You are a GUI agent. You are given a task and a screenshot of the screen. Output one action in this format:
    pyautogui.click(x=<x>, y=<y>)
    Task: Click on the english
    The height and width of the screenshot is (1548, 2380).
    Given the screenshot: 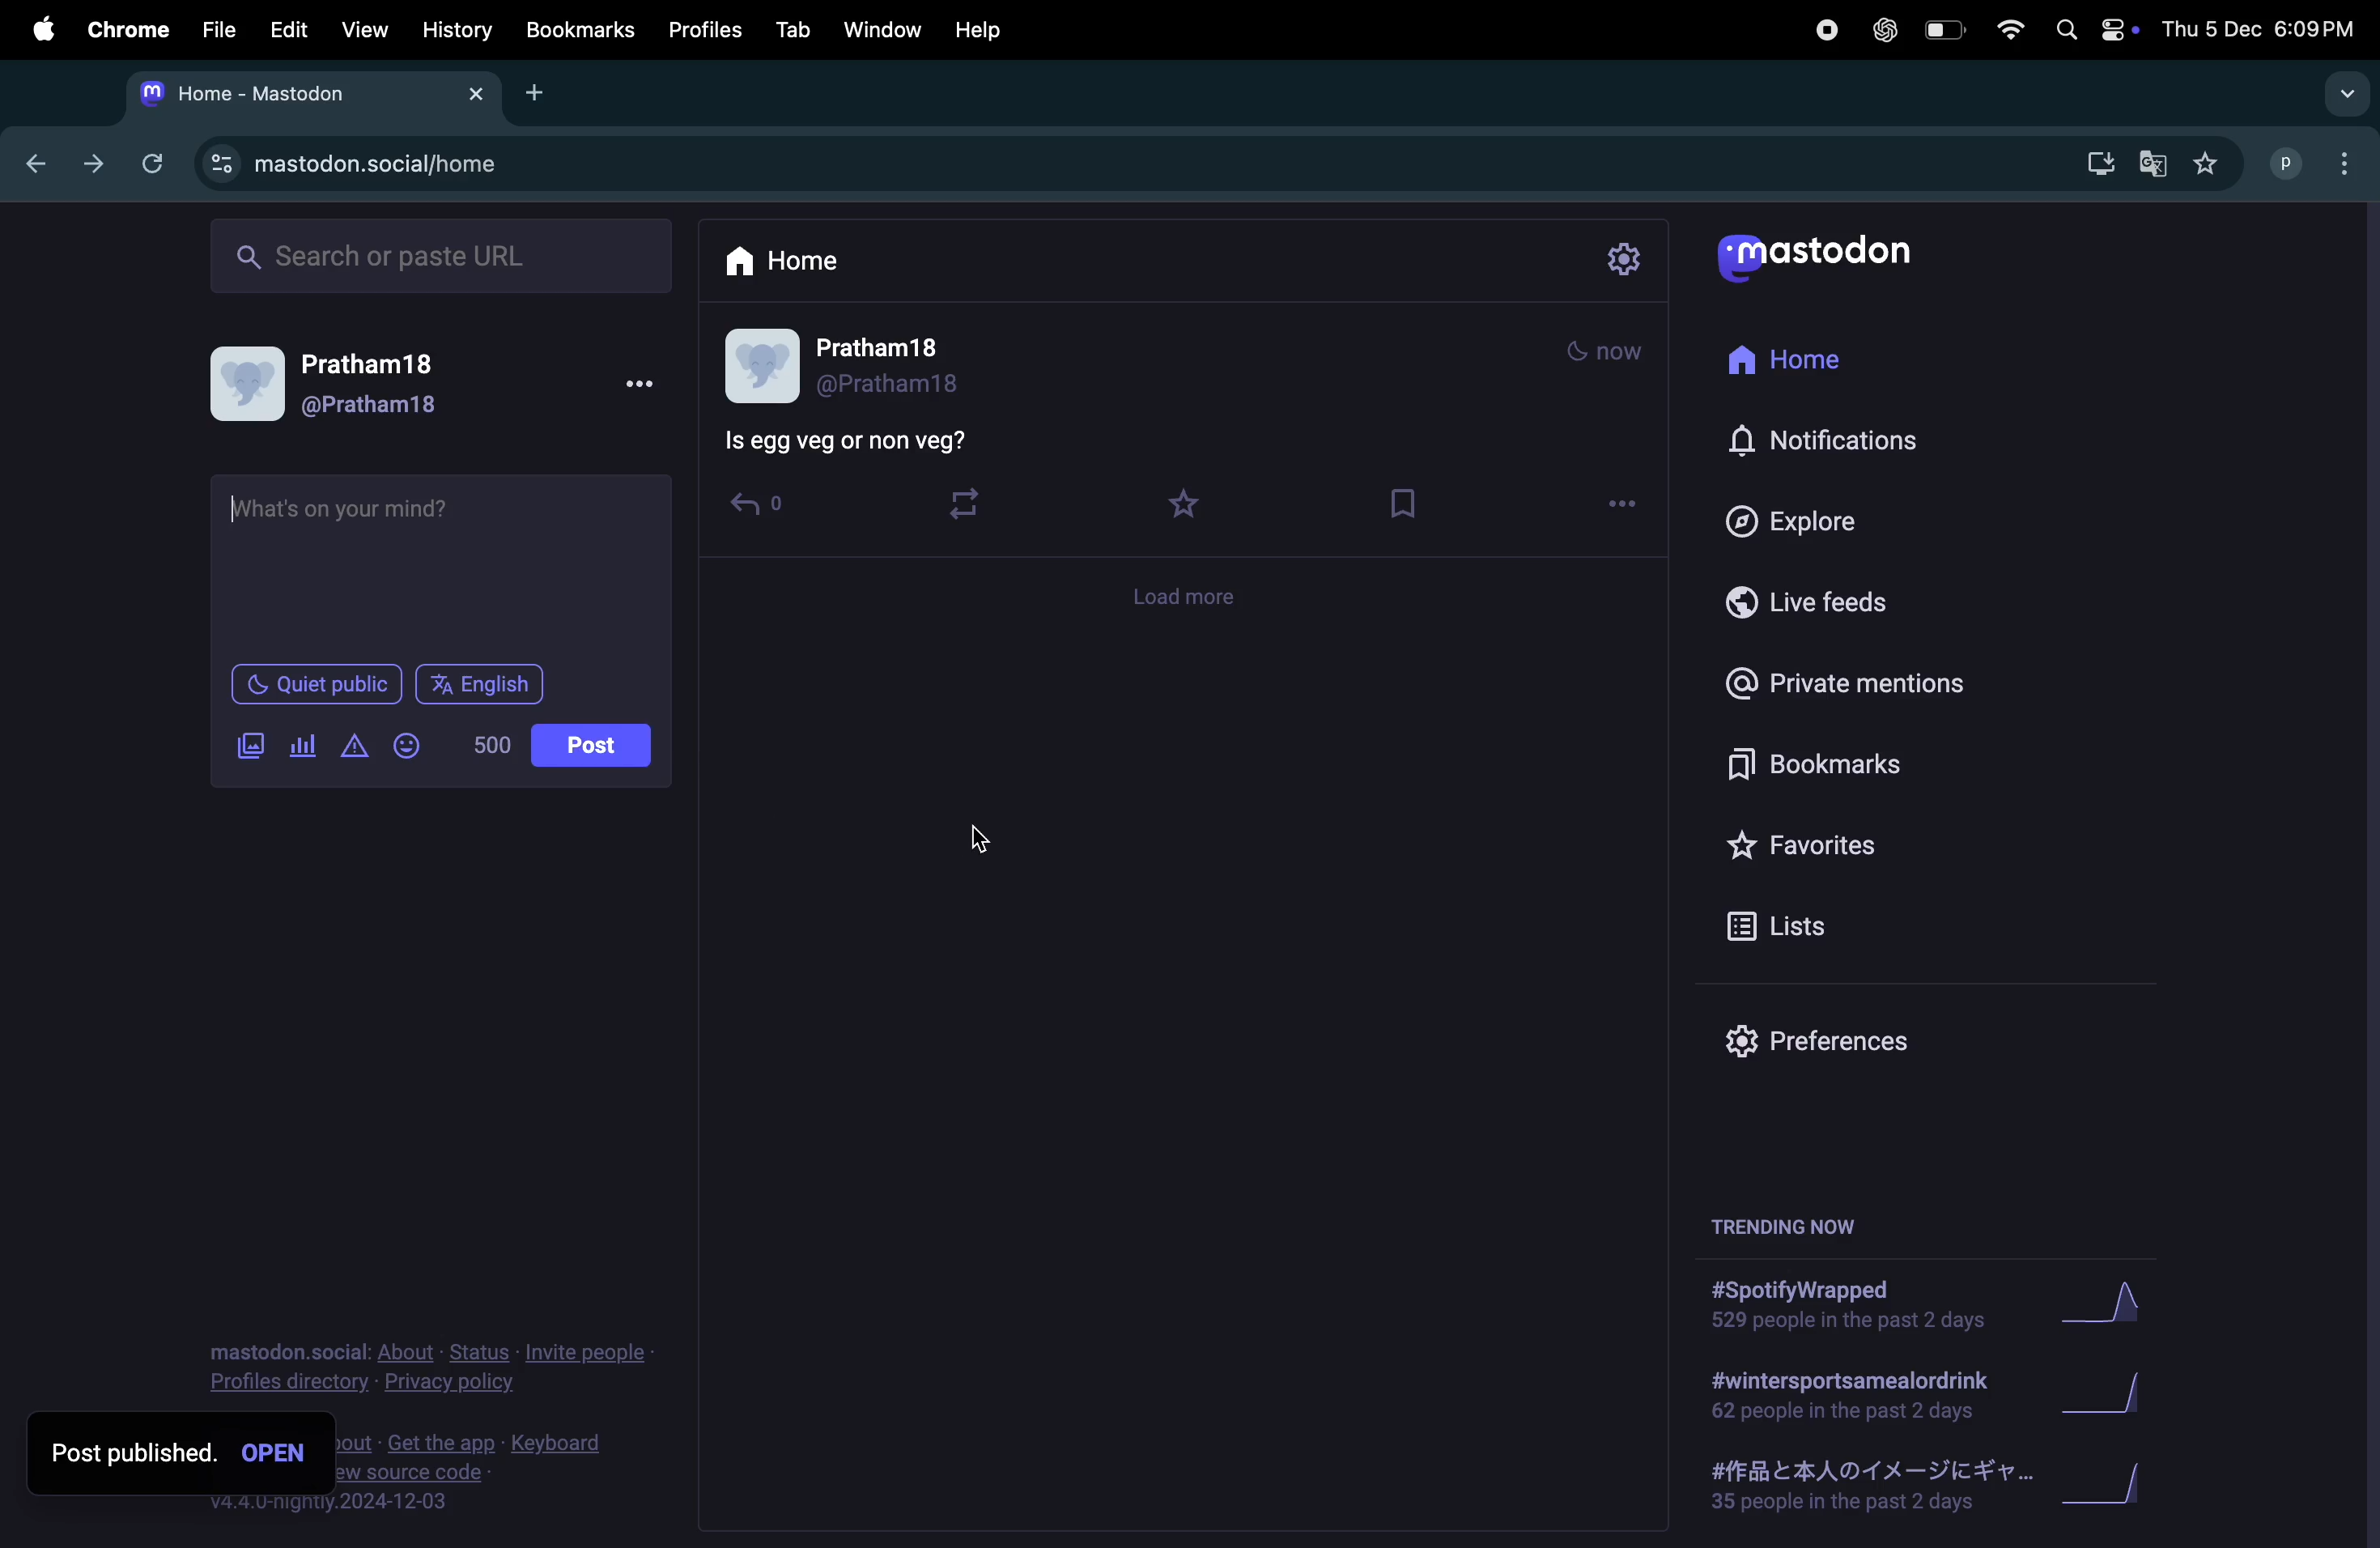 What is the action you would take?
    pyautogui.click(x=482, y=684)
    